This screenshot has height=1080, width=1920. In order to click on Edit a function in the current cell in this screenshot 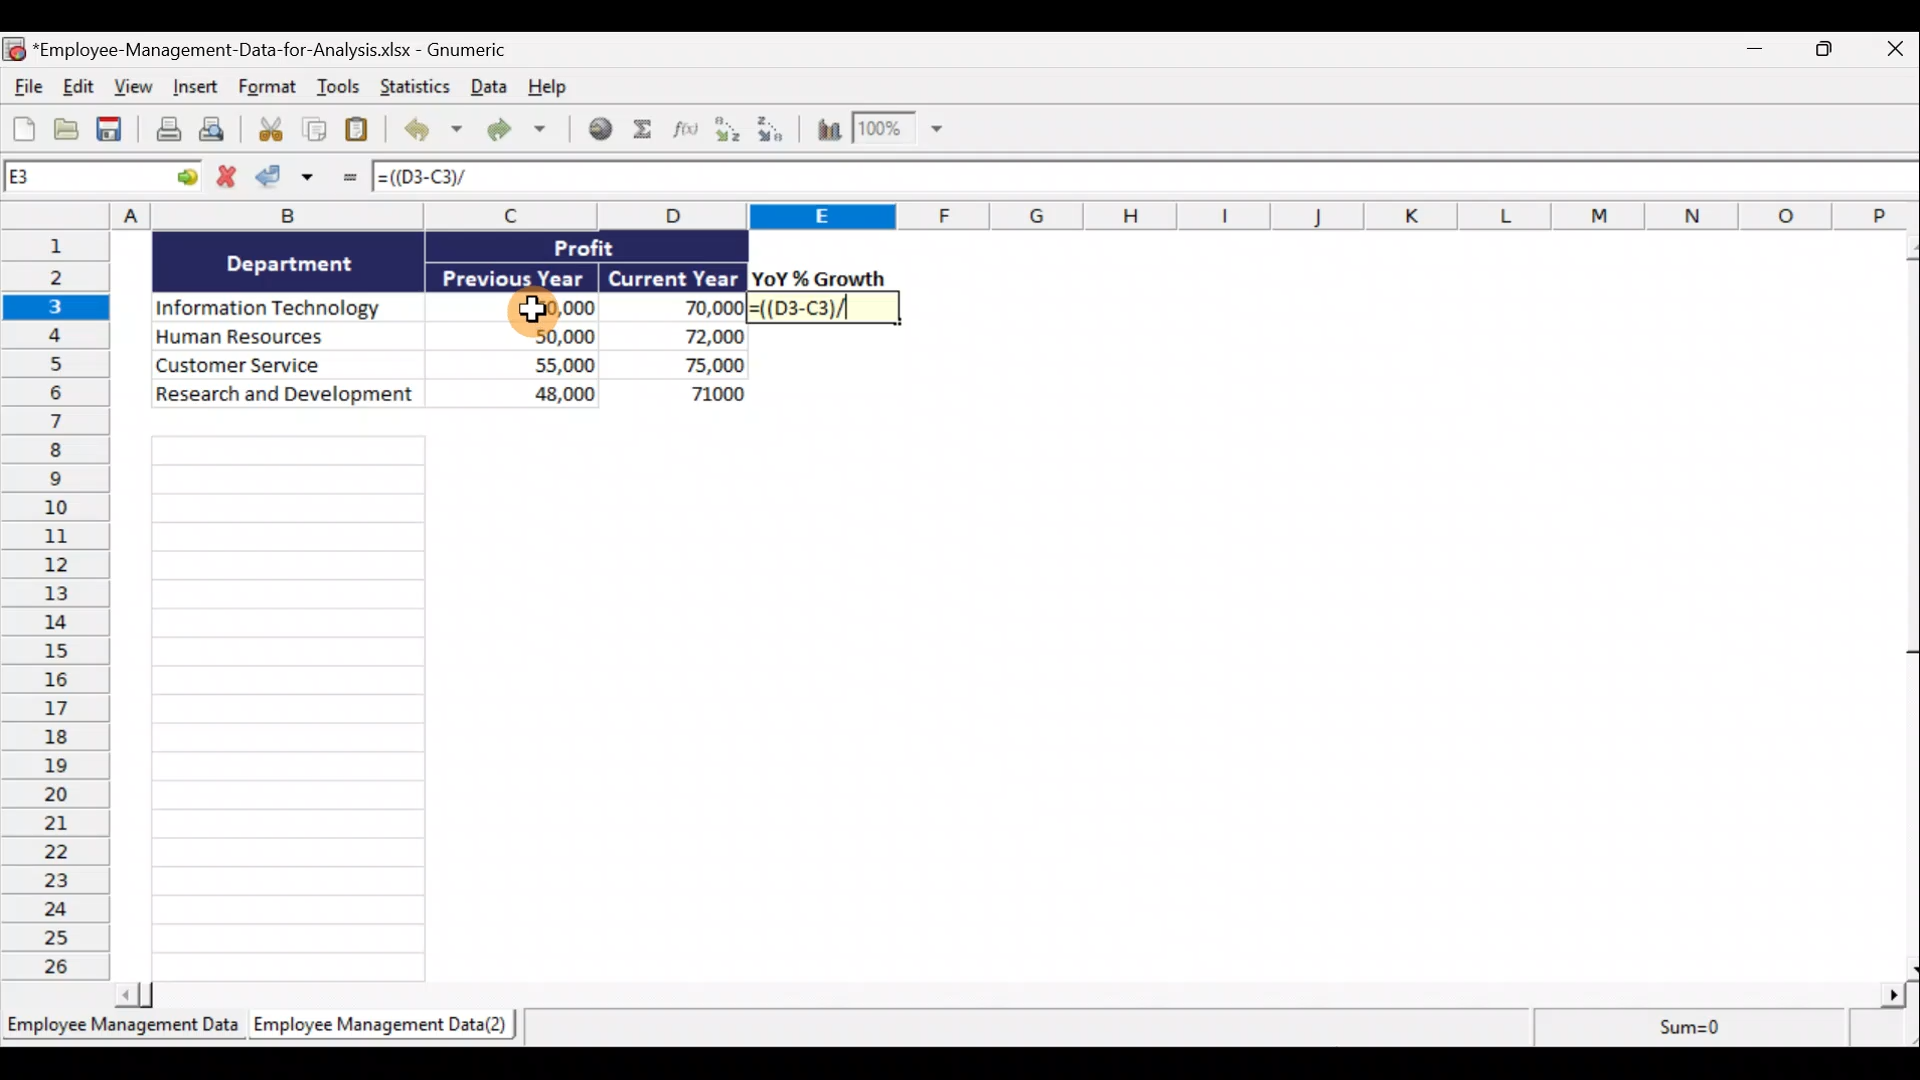, I will do `click(691, 134)`.